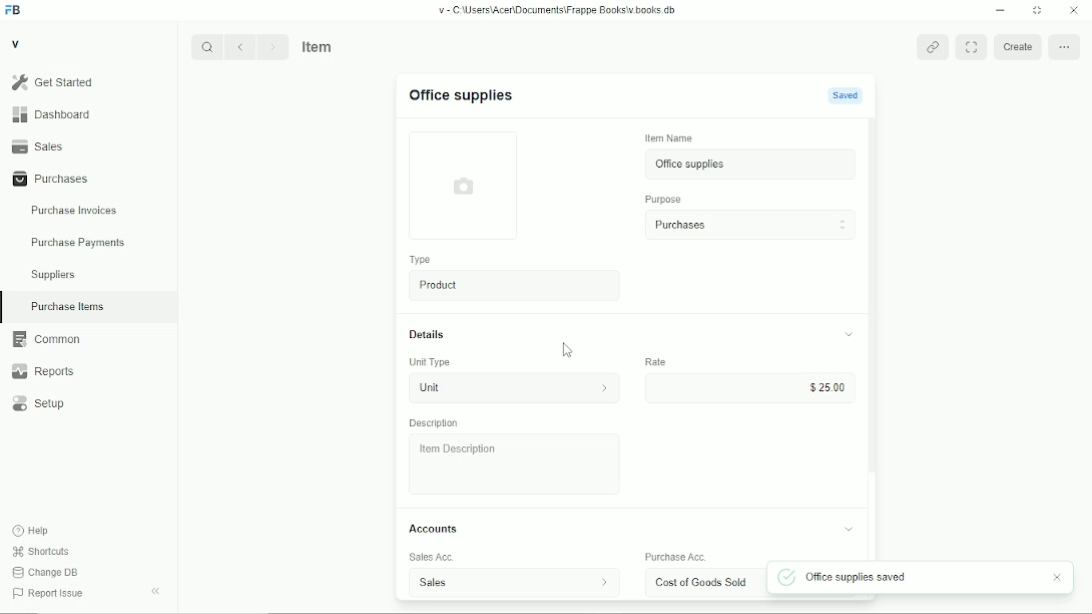  Describe the element at coordinates (972, 46) in the screenshot. I see `toggle between form and full width` at that location.